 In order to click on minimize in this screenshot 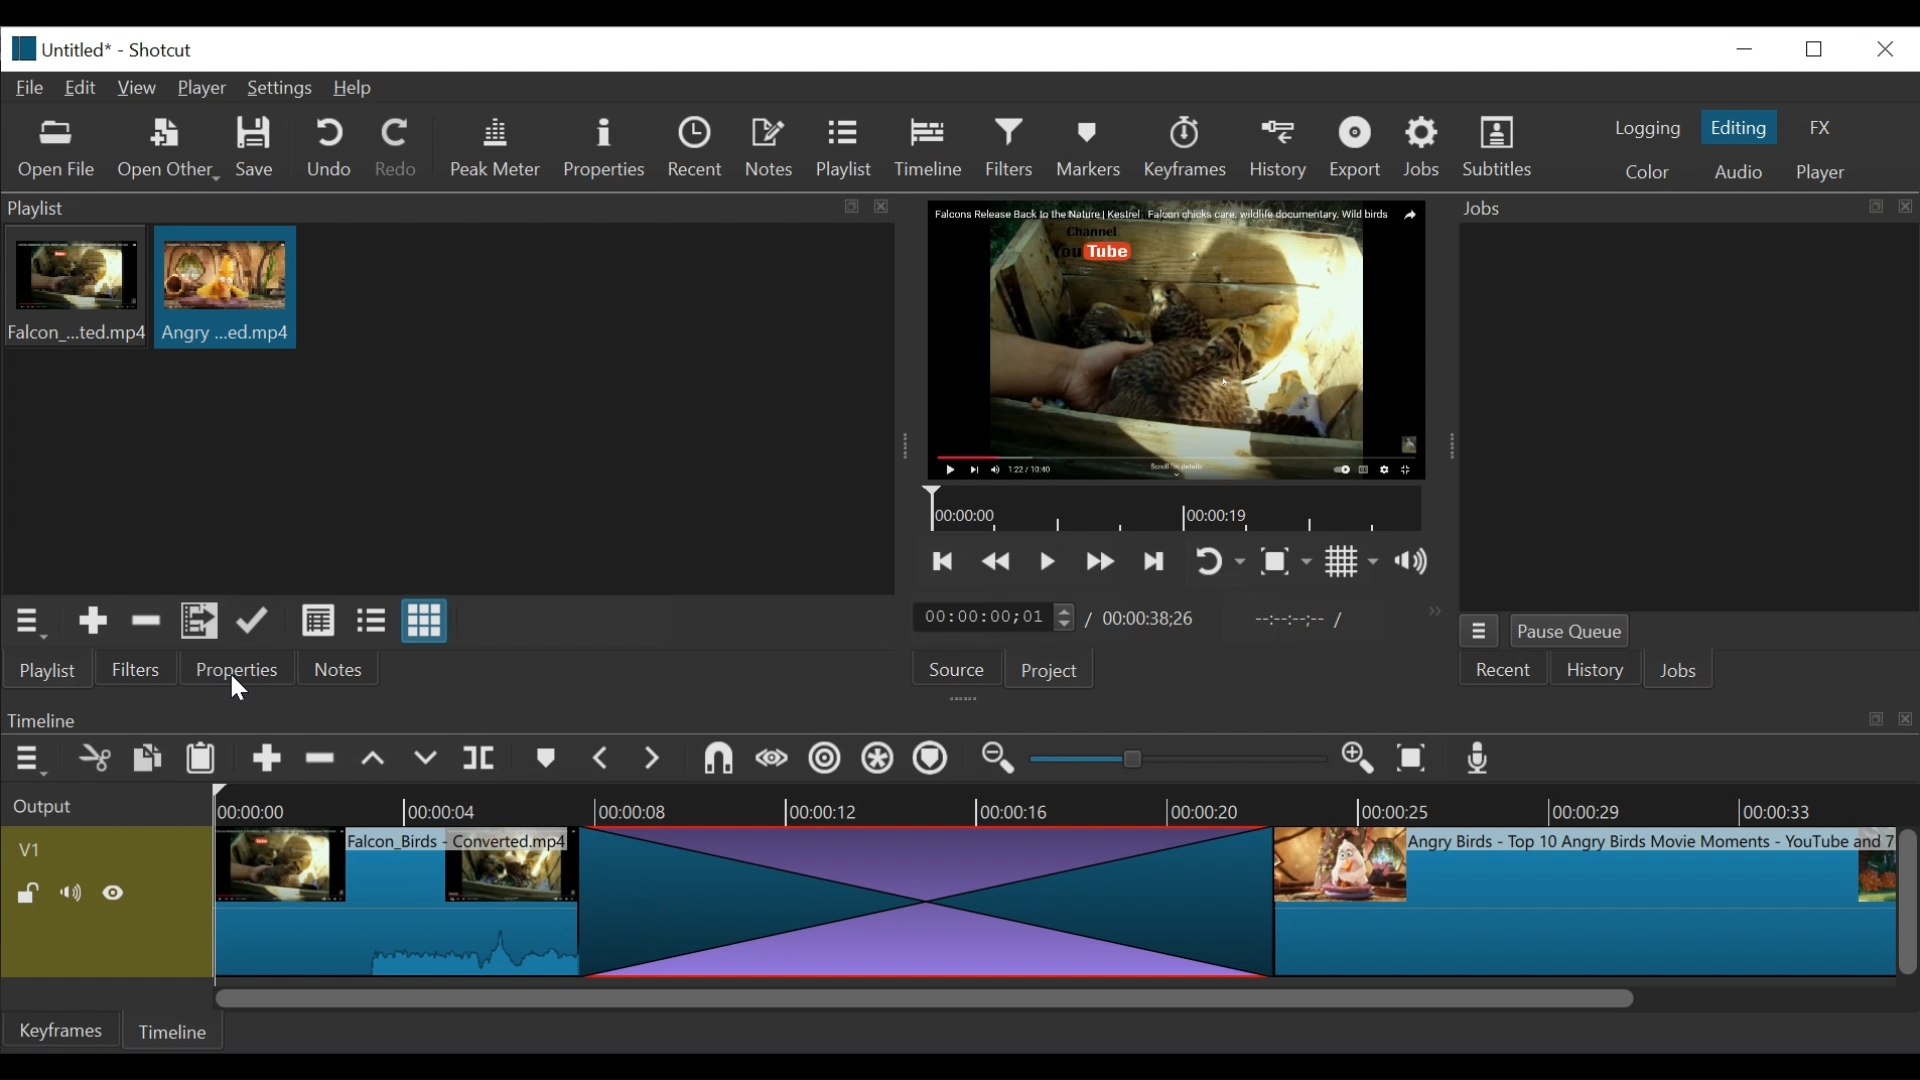, I will do `click(1744, 48)`.